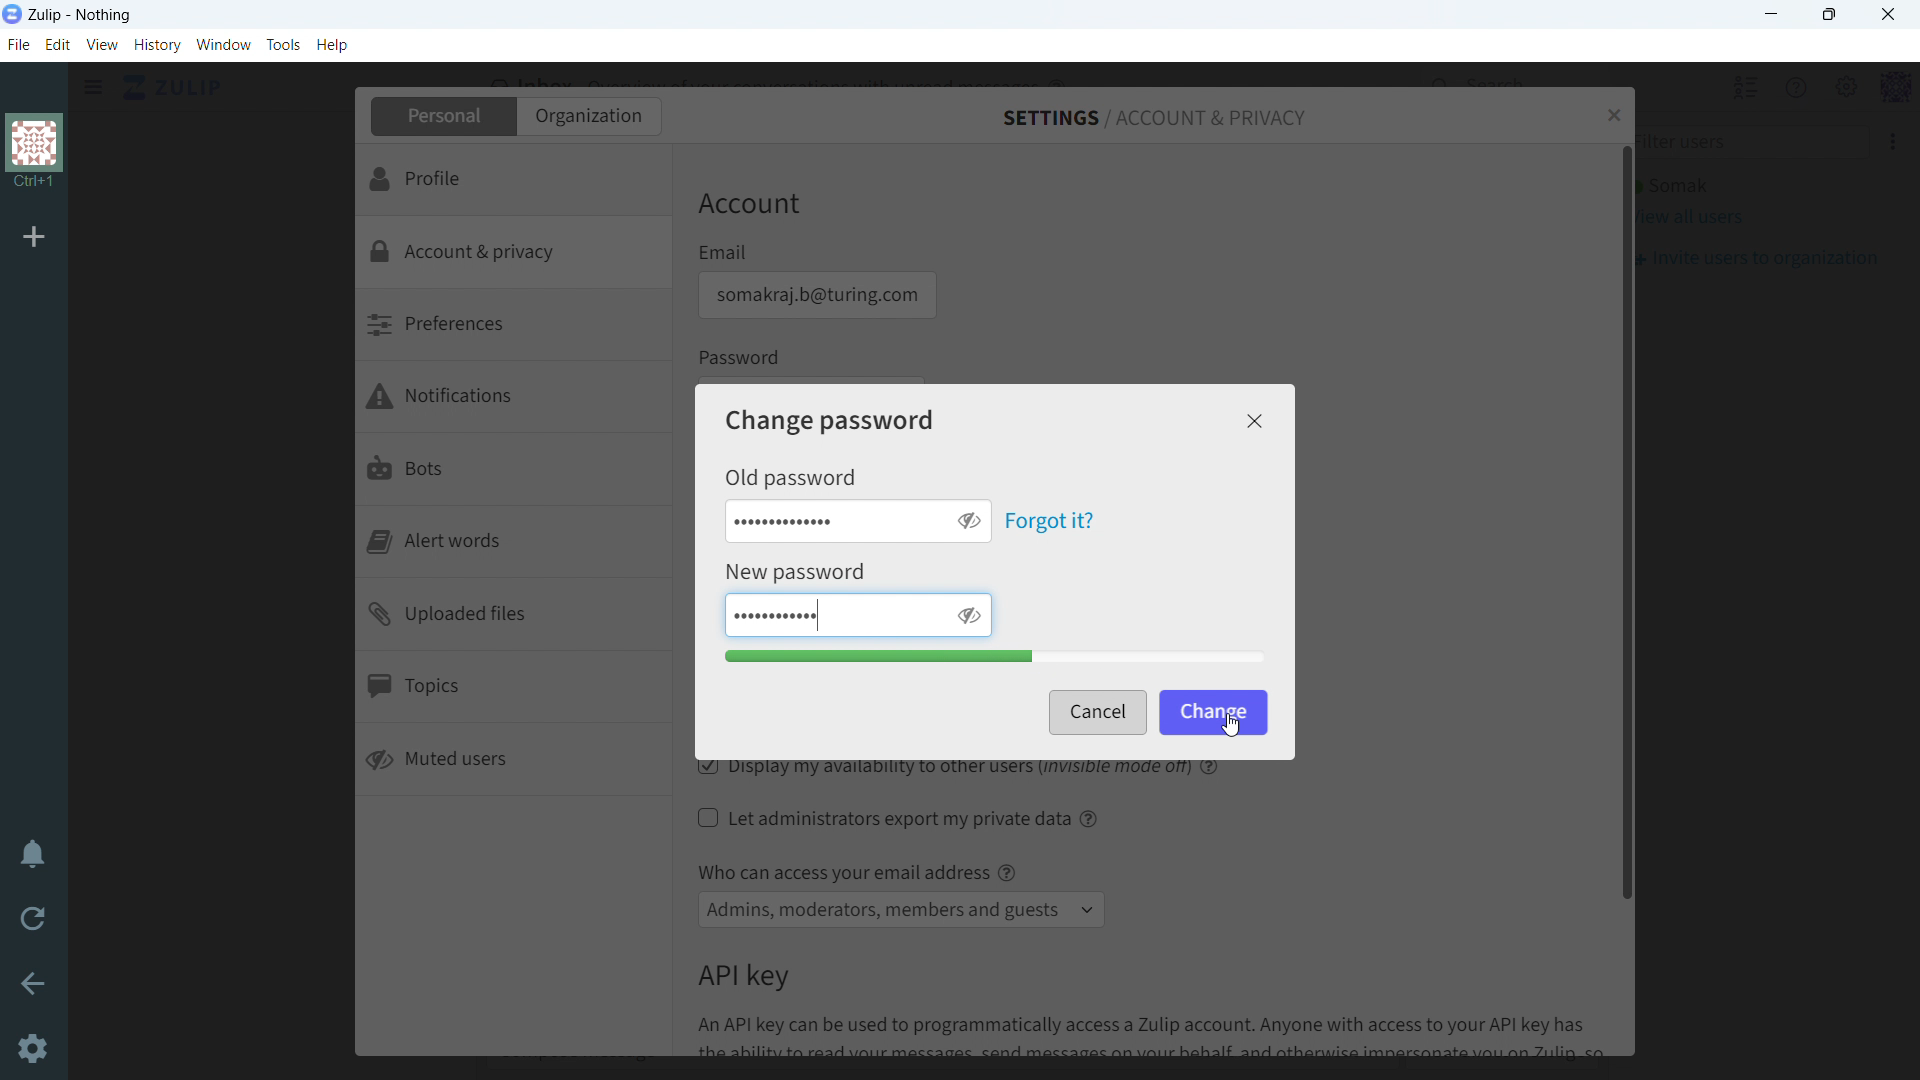 Image resolution: width=1920 pixels, height=1080 pixels. Describe the element at coordinates (441, 116) in the screenshot. I see `personal` at that location.